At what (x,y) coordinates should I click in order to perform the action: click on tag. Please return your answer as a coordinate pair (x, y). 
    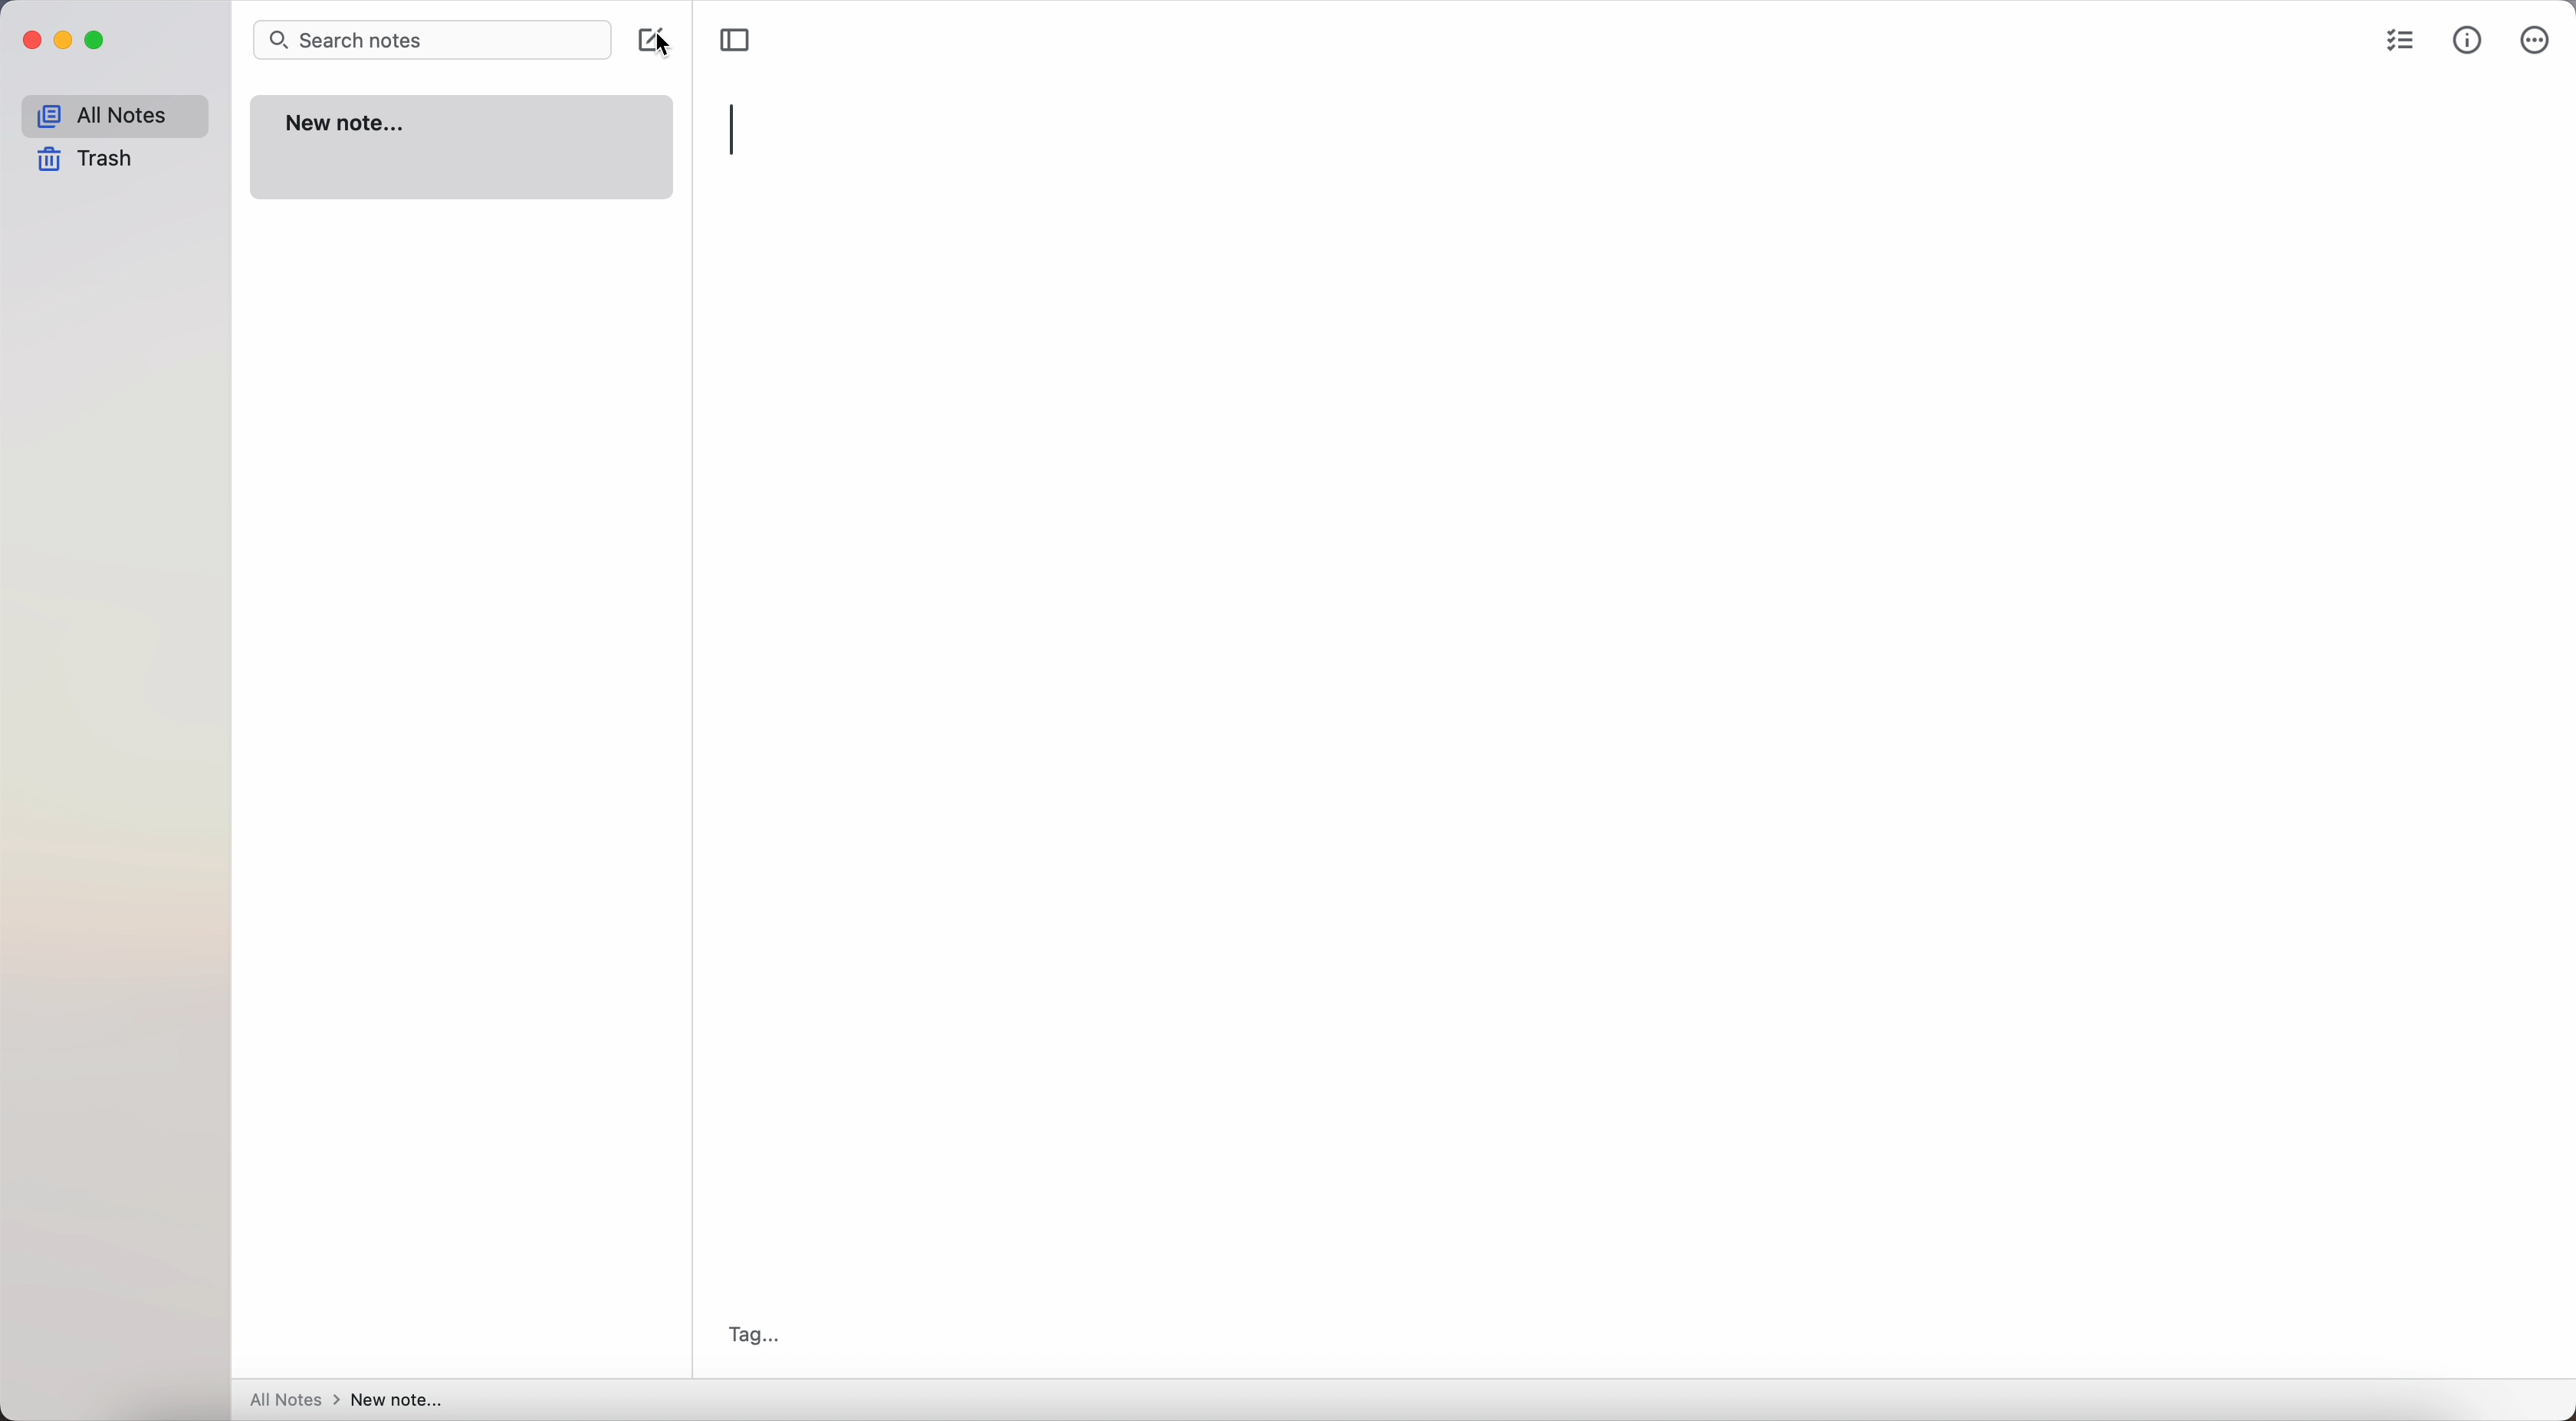
    Looking at the image, I should click on (749, 1332).